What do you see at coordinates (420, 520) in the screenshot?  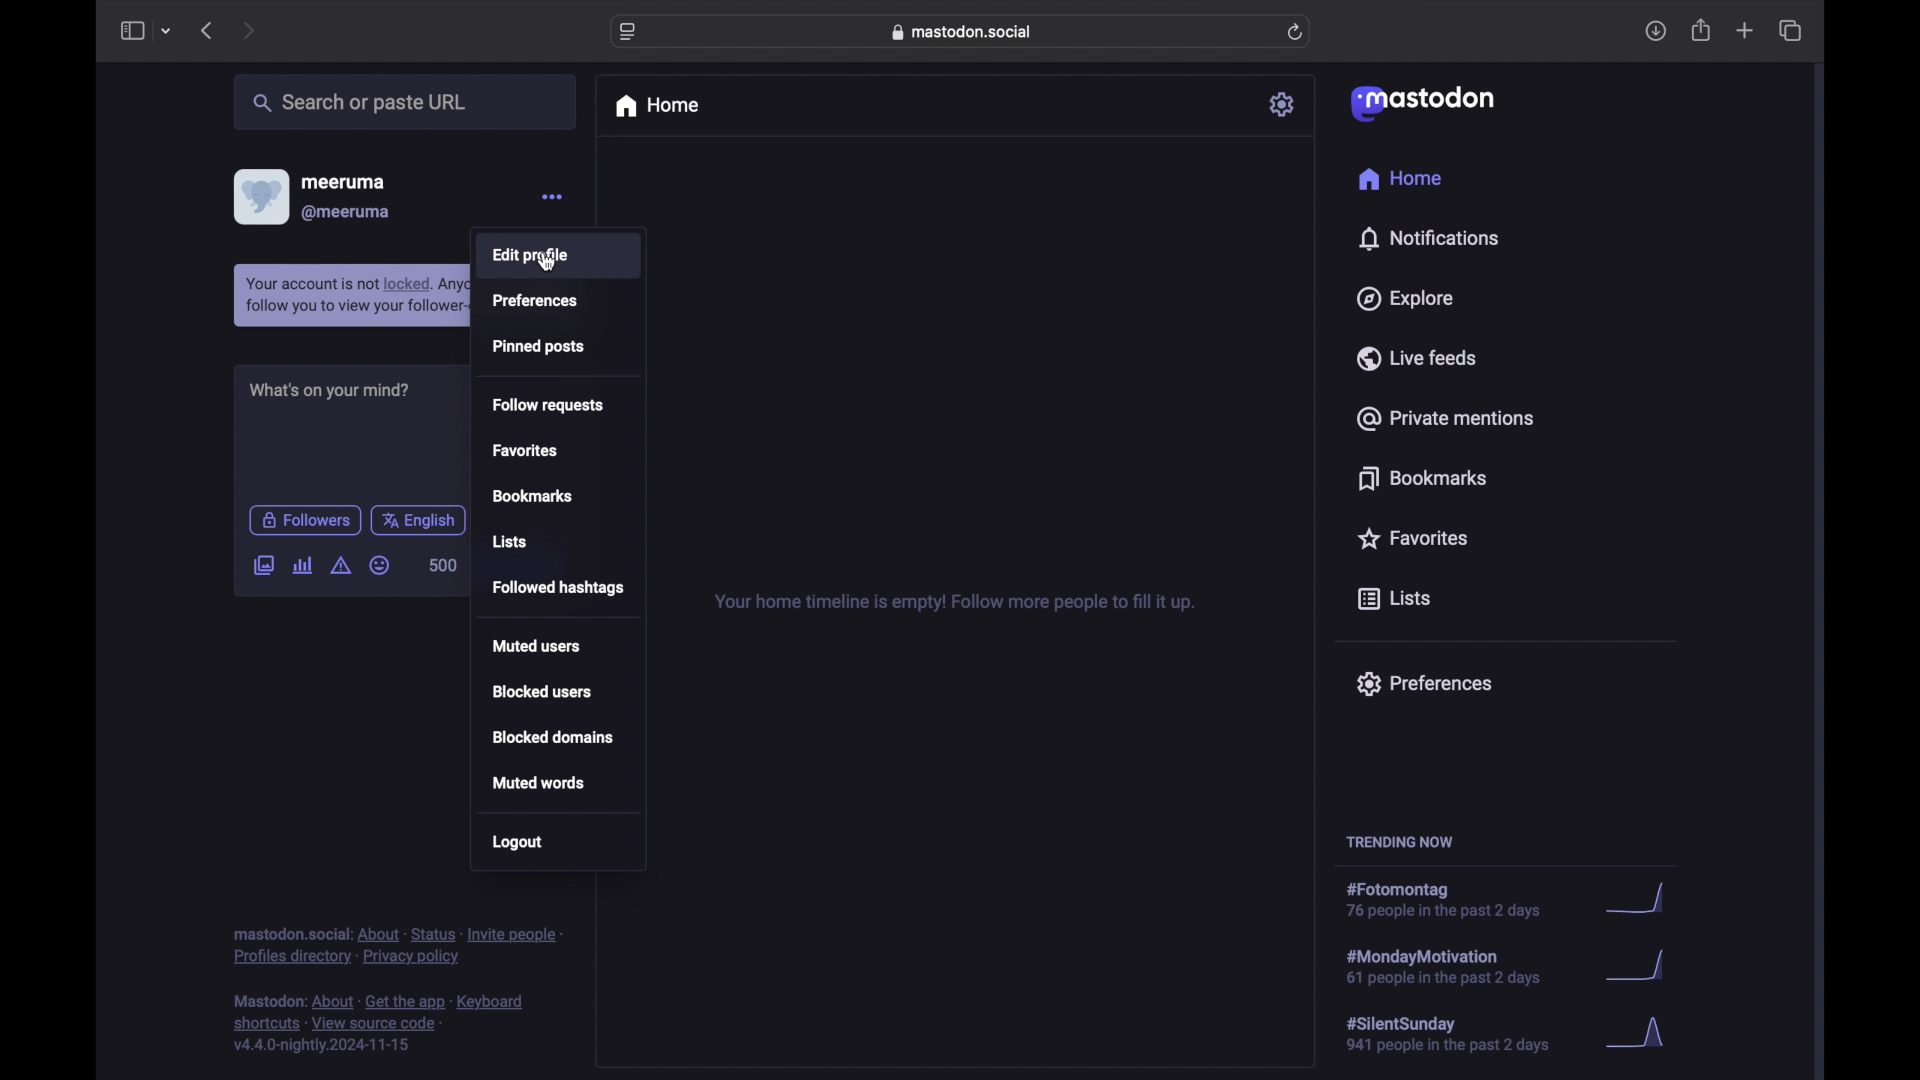 I see `english` at bounding box center [420, 520].